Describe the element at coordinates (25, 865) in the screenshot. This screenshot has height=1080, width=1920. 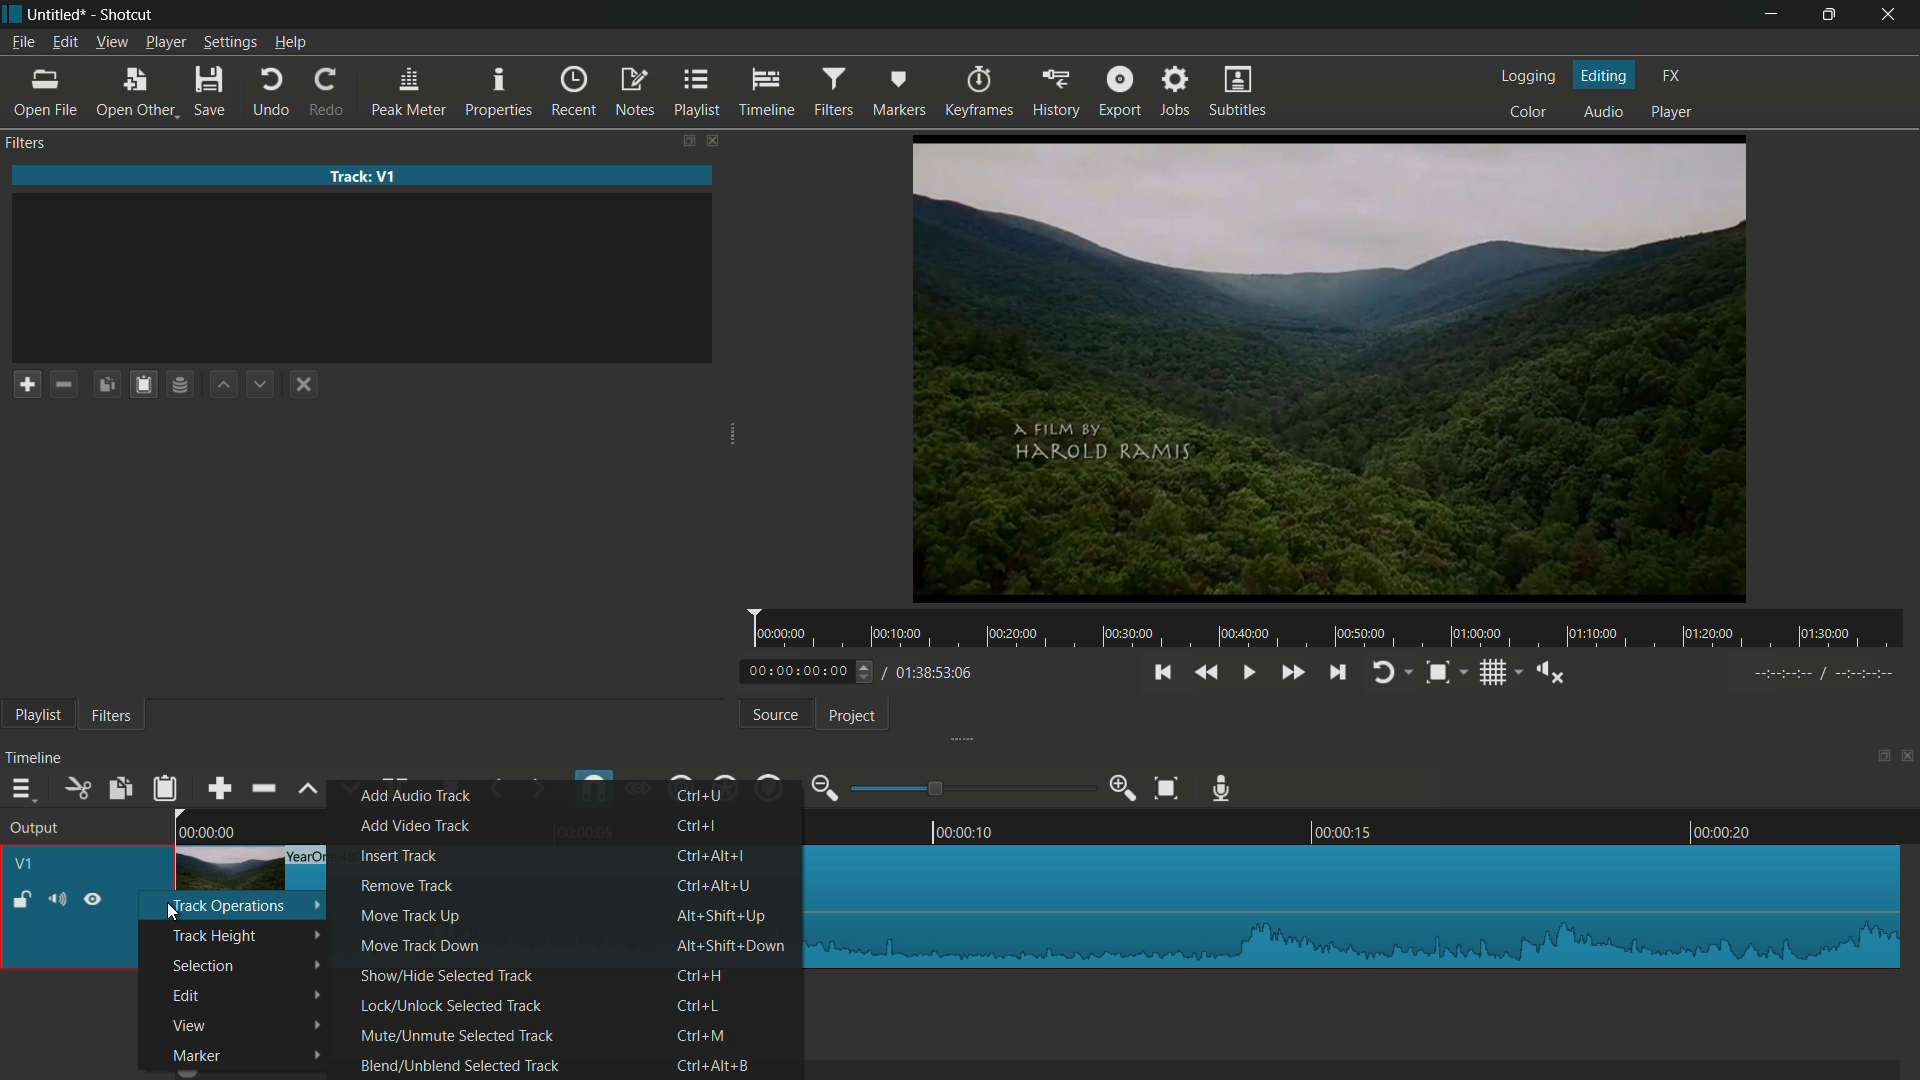
I see `v1` at that location.